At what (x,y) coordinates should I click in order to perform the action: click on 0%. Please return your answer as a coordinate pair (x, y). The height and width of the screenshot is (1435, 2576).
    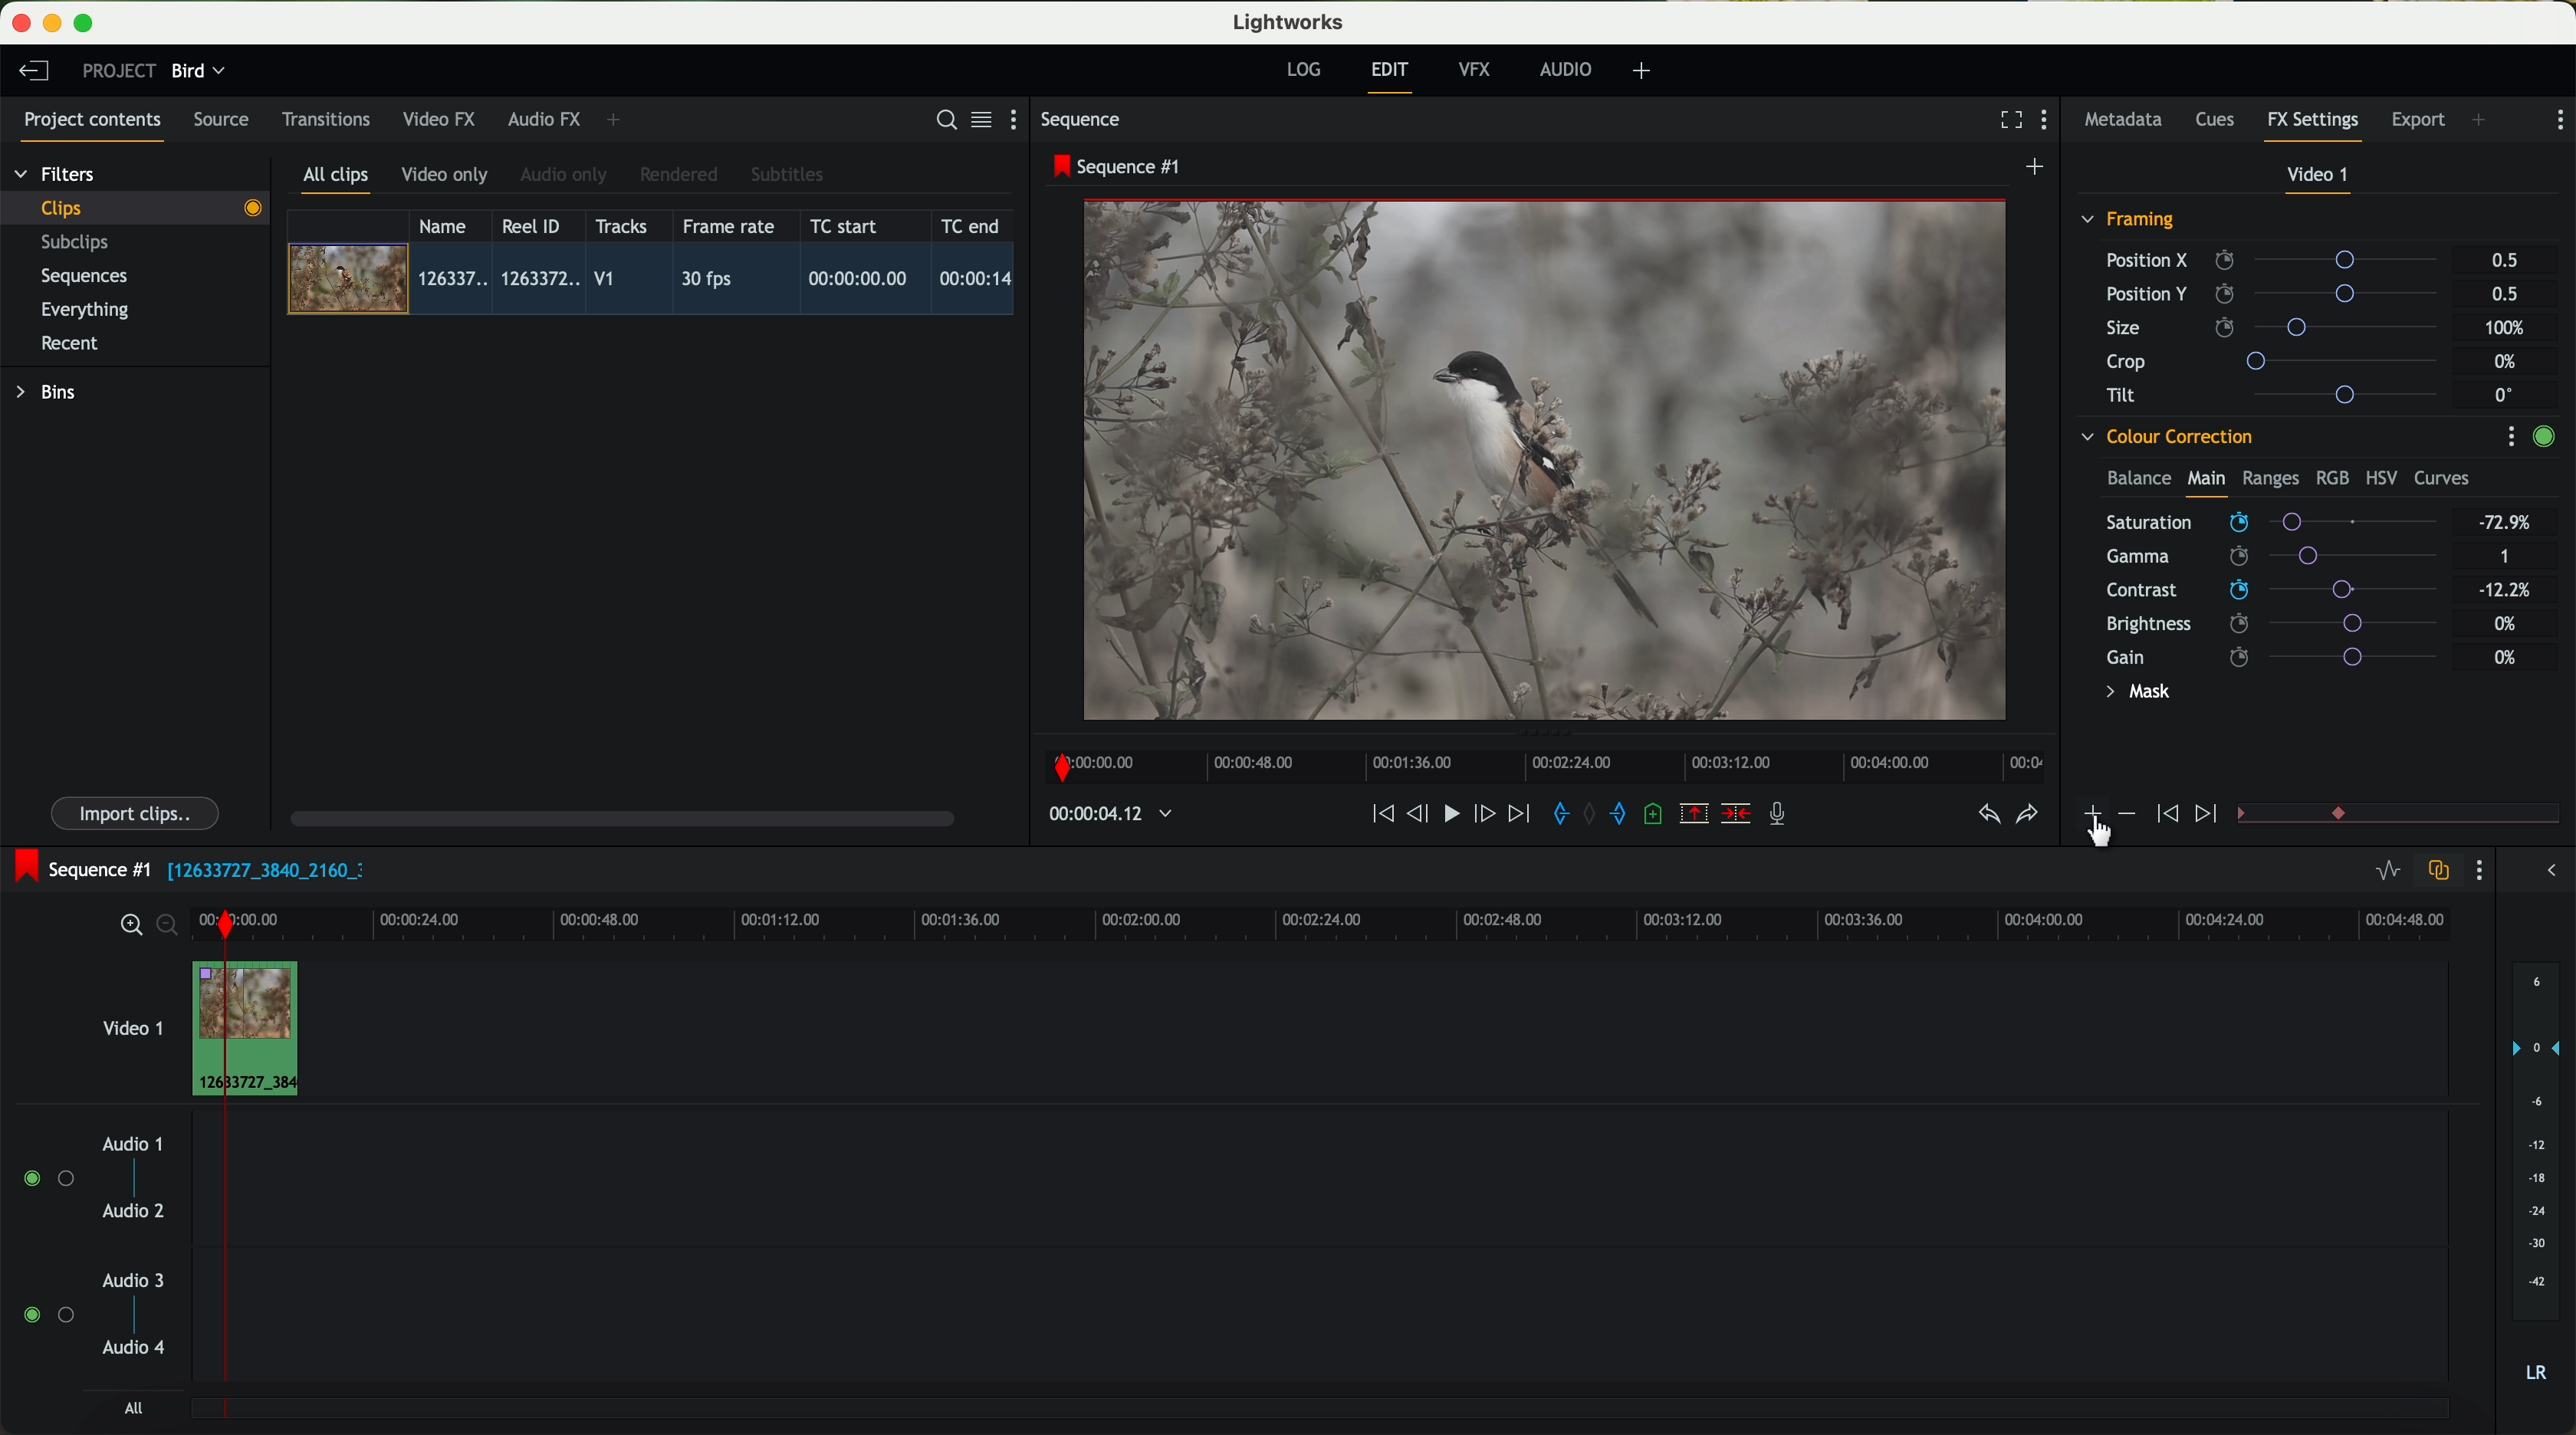
    Looking at the image, I should click on (2506, 621).